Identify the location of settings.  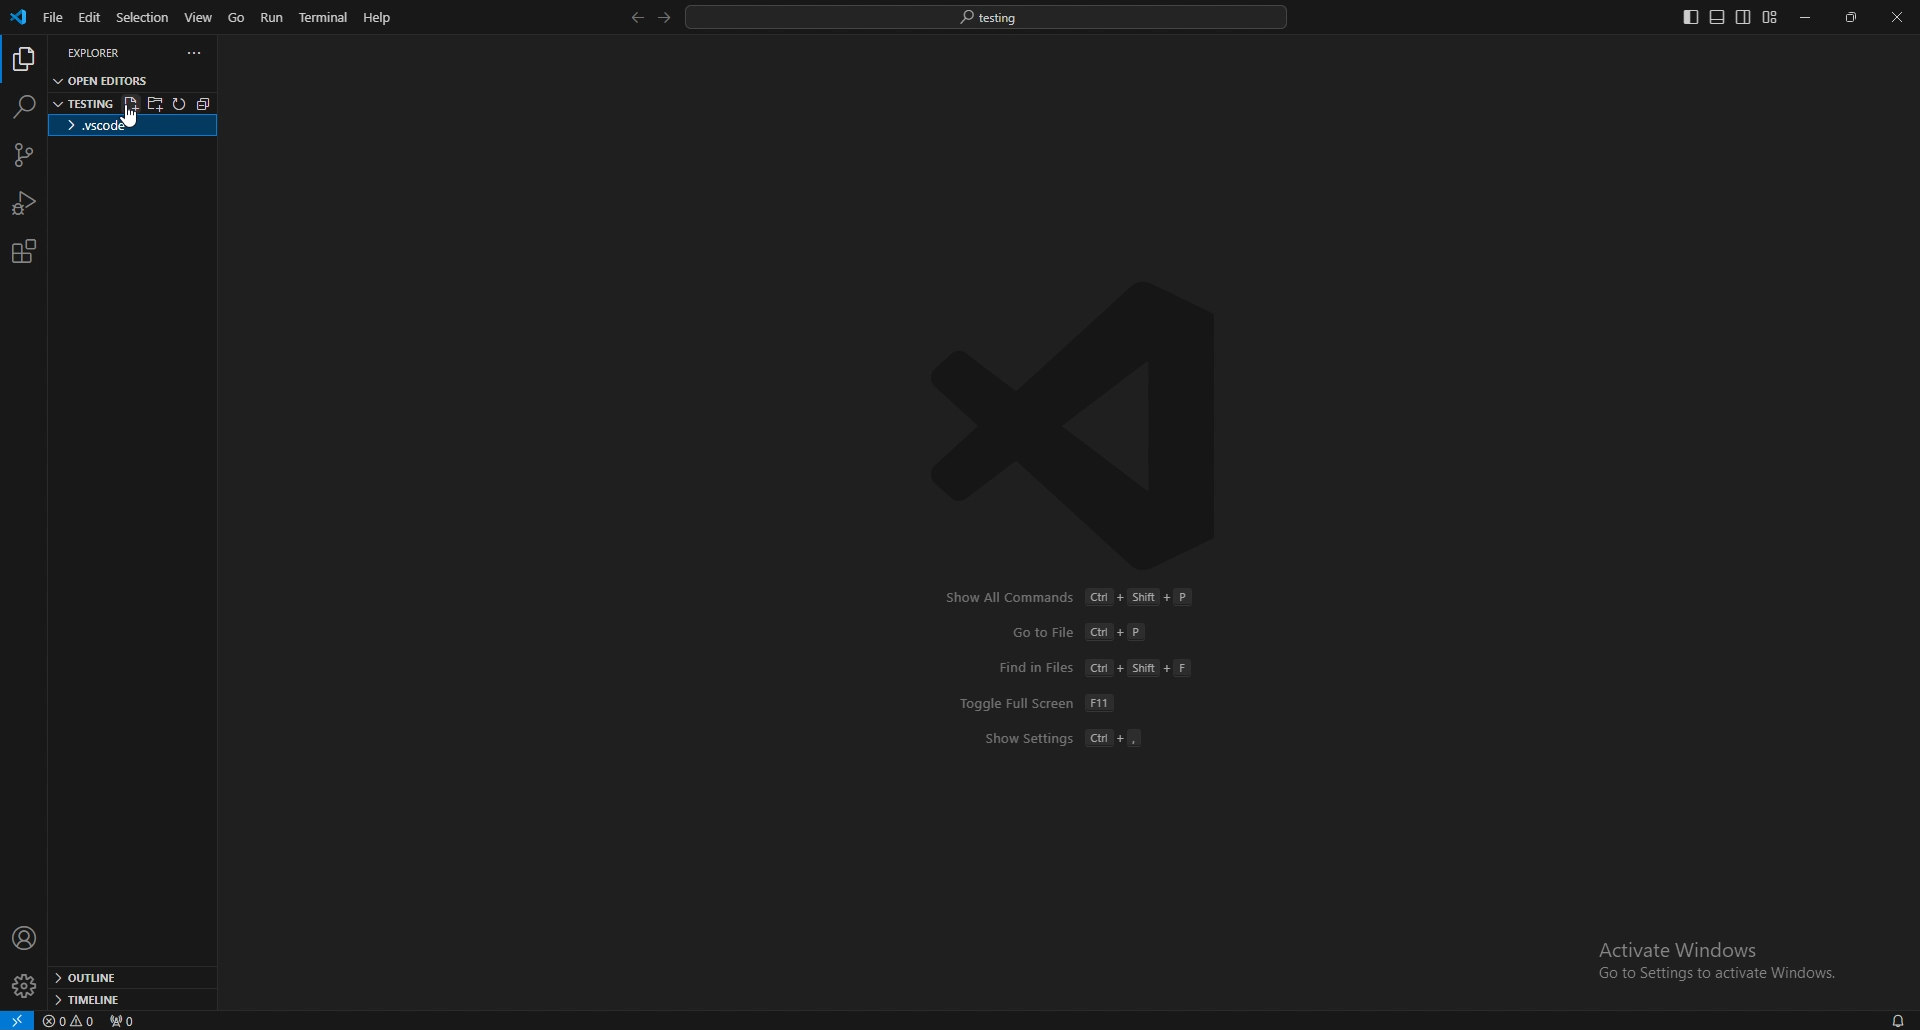
(23, 987).